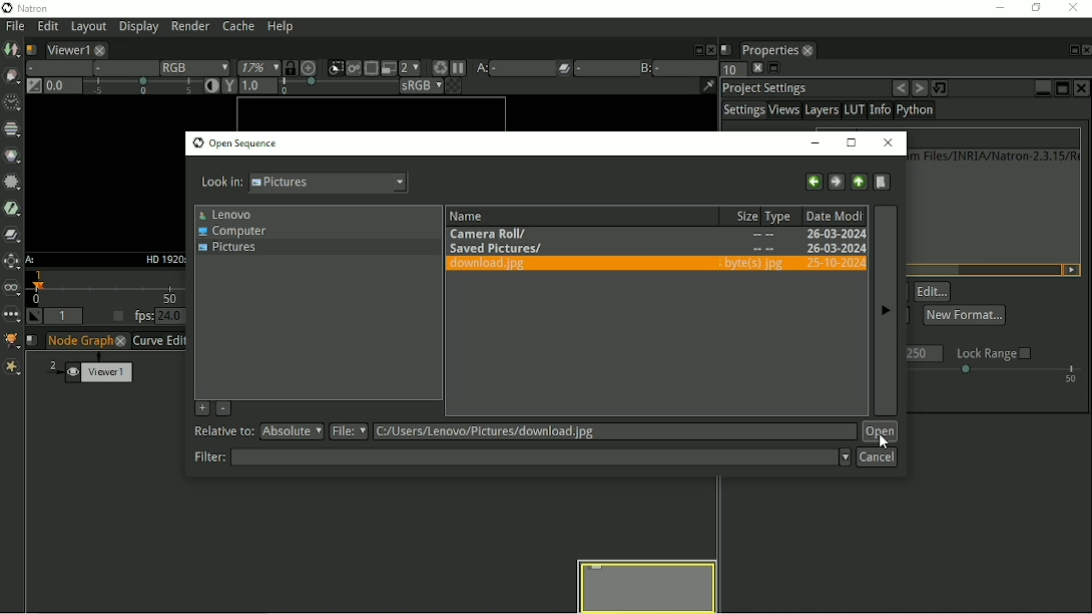 This screenshot has width=1092, height=614. I want to click on Lenovo, so click(226, 214).